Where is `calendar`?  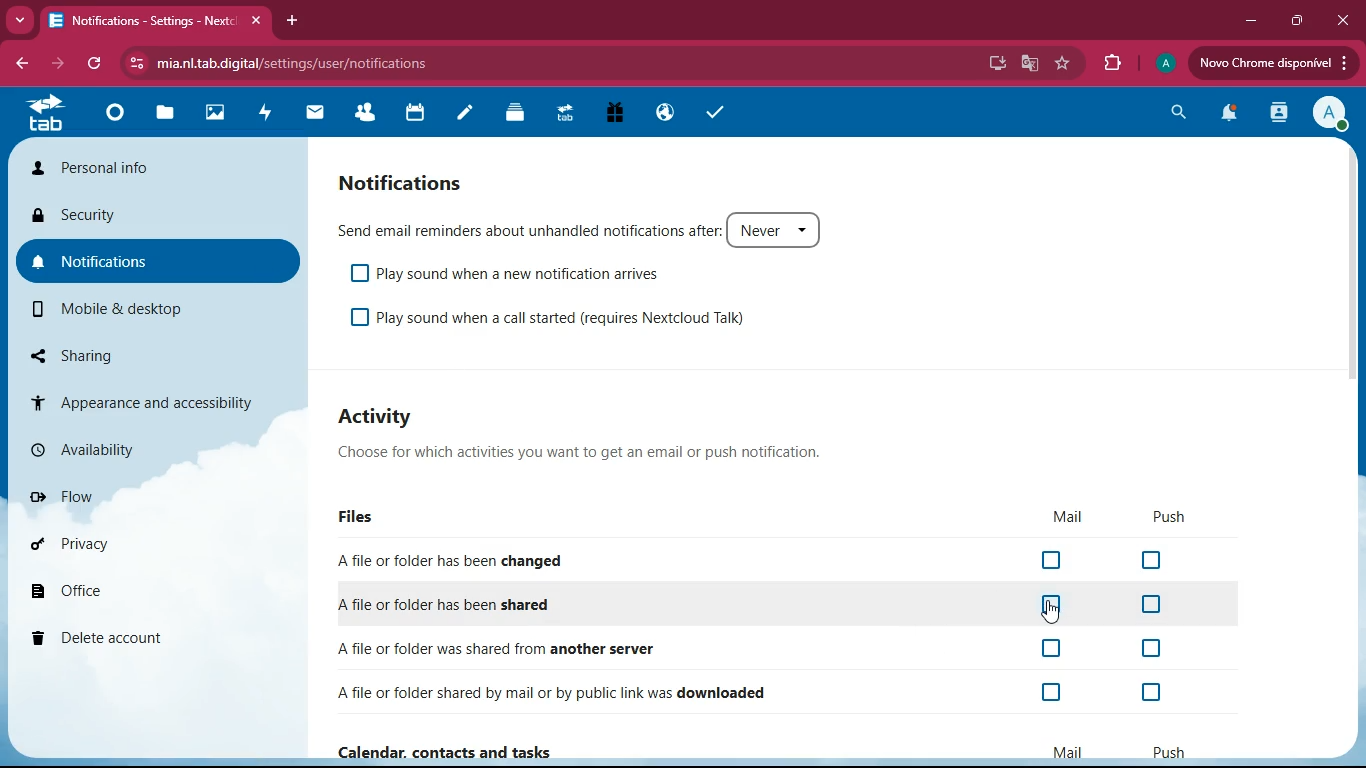 calendar is located at coordinates (412, 116).